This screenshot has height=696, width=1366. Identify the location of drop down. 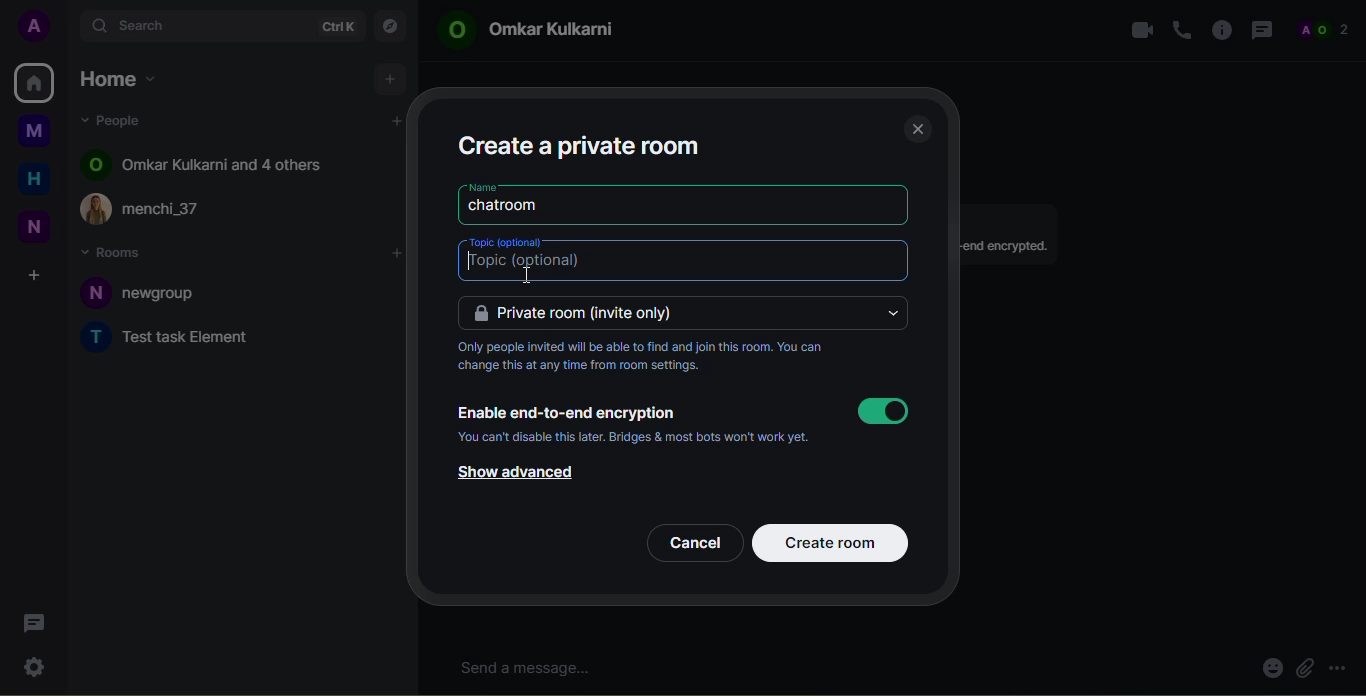
(891, 313).